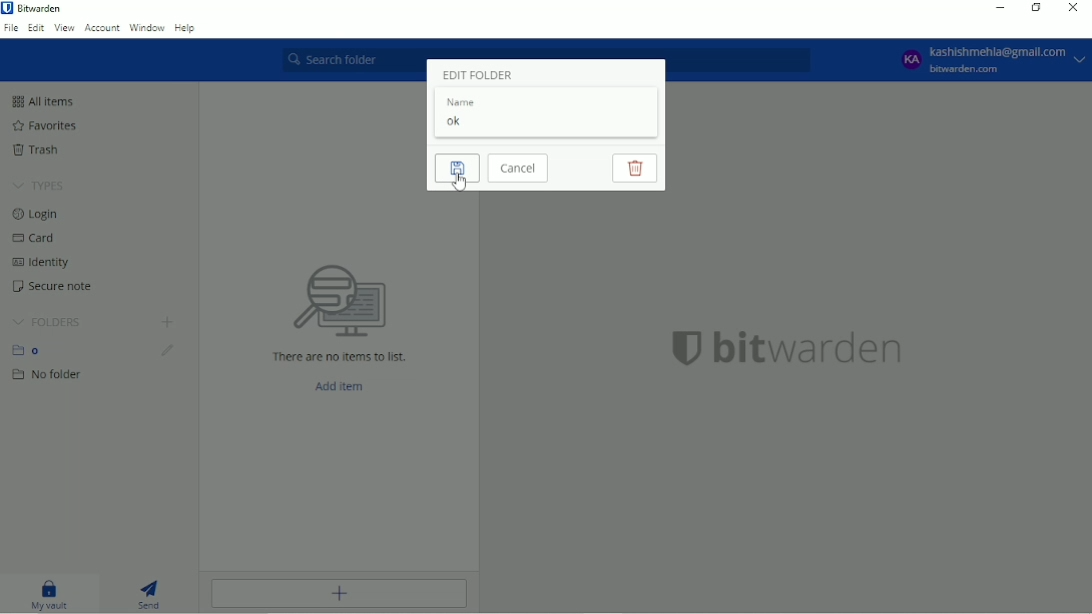 The height and width of the screenshot is (614, 1092). I want to click on Window, so click(147, 28).